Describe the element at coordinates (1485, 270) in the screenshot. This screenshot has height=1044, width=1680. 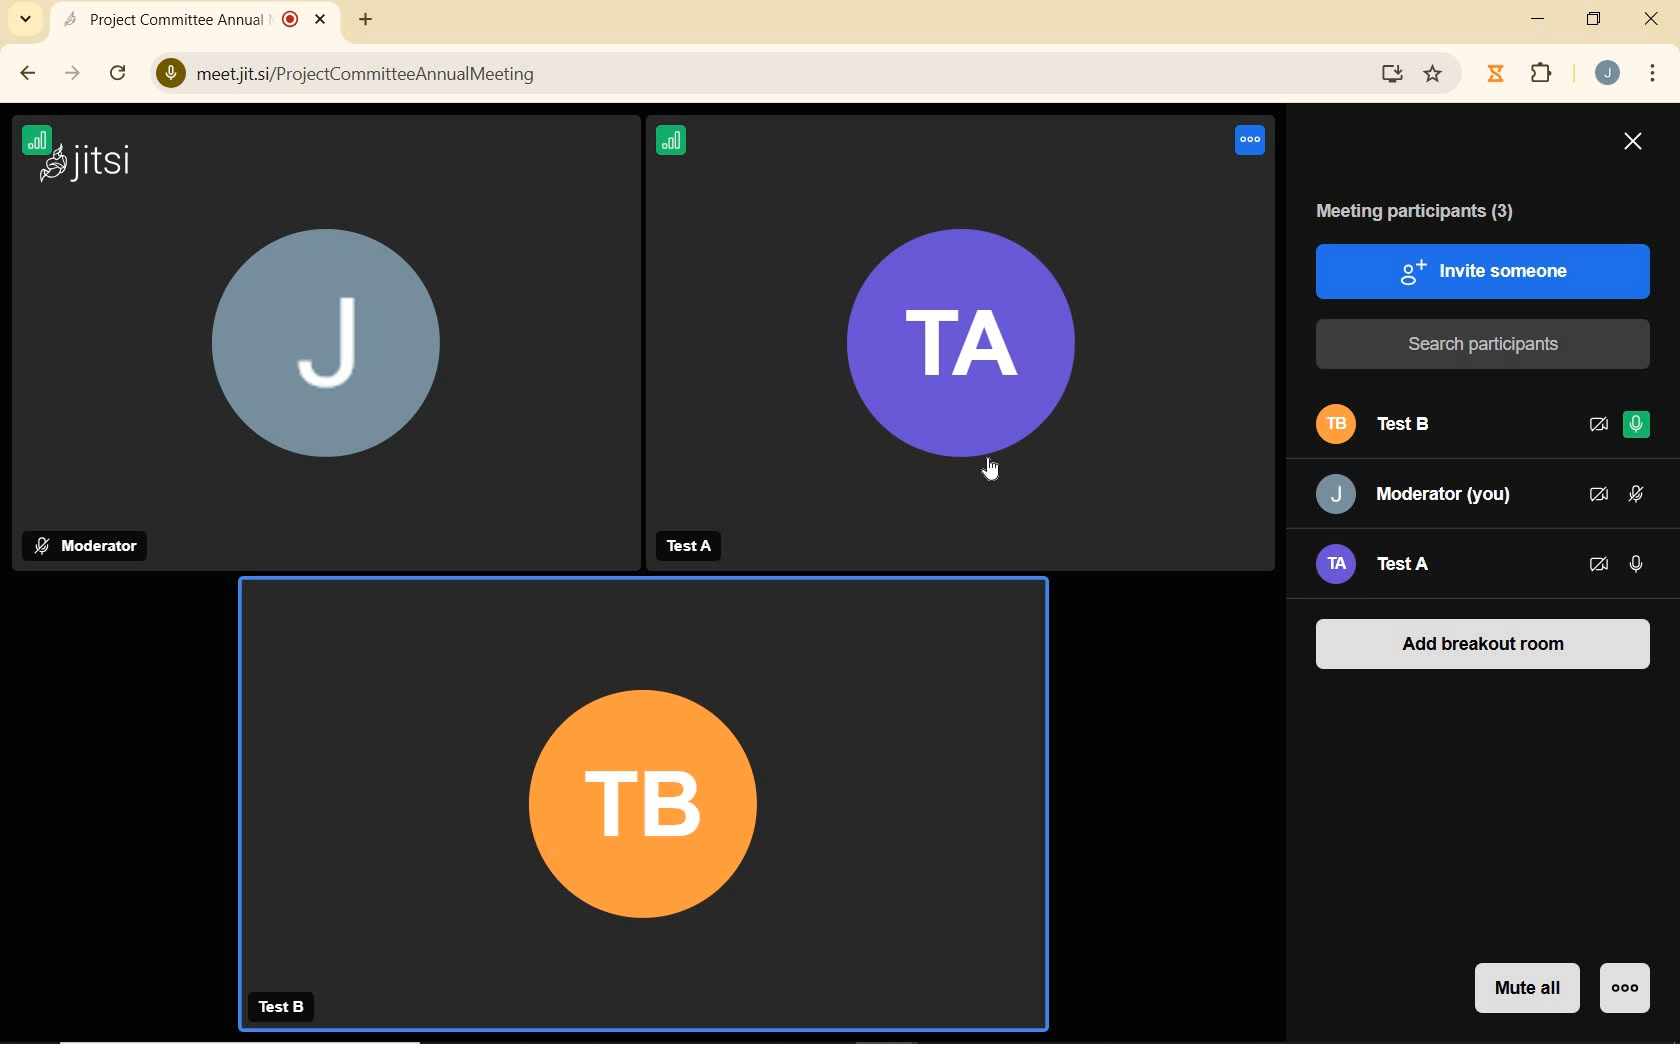
I see `INVITE SOMEONE` at that location.